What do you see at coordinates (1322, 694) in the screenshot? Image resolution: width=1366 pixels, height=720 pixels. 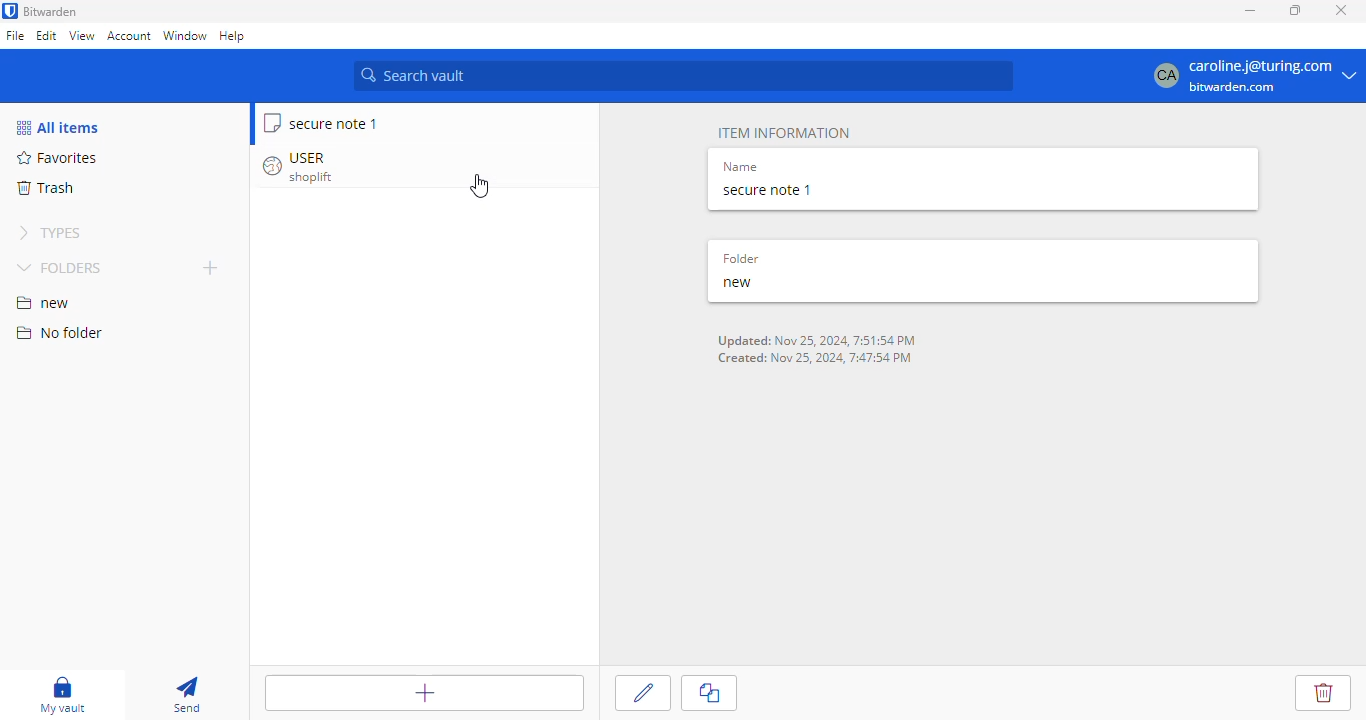 I see `delete` at bounding box center [1322, 694].